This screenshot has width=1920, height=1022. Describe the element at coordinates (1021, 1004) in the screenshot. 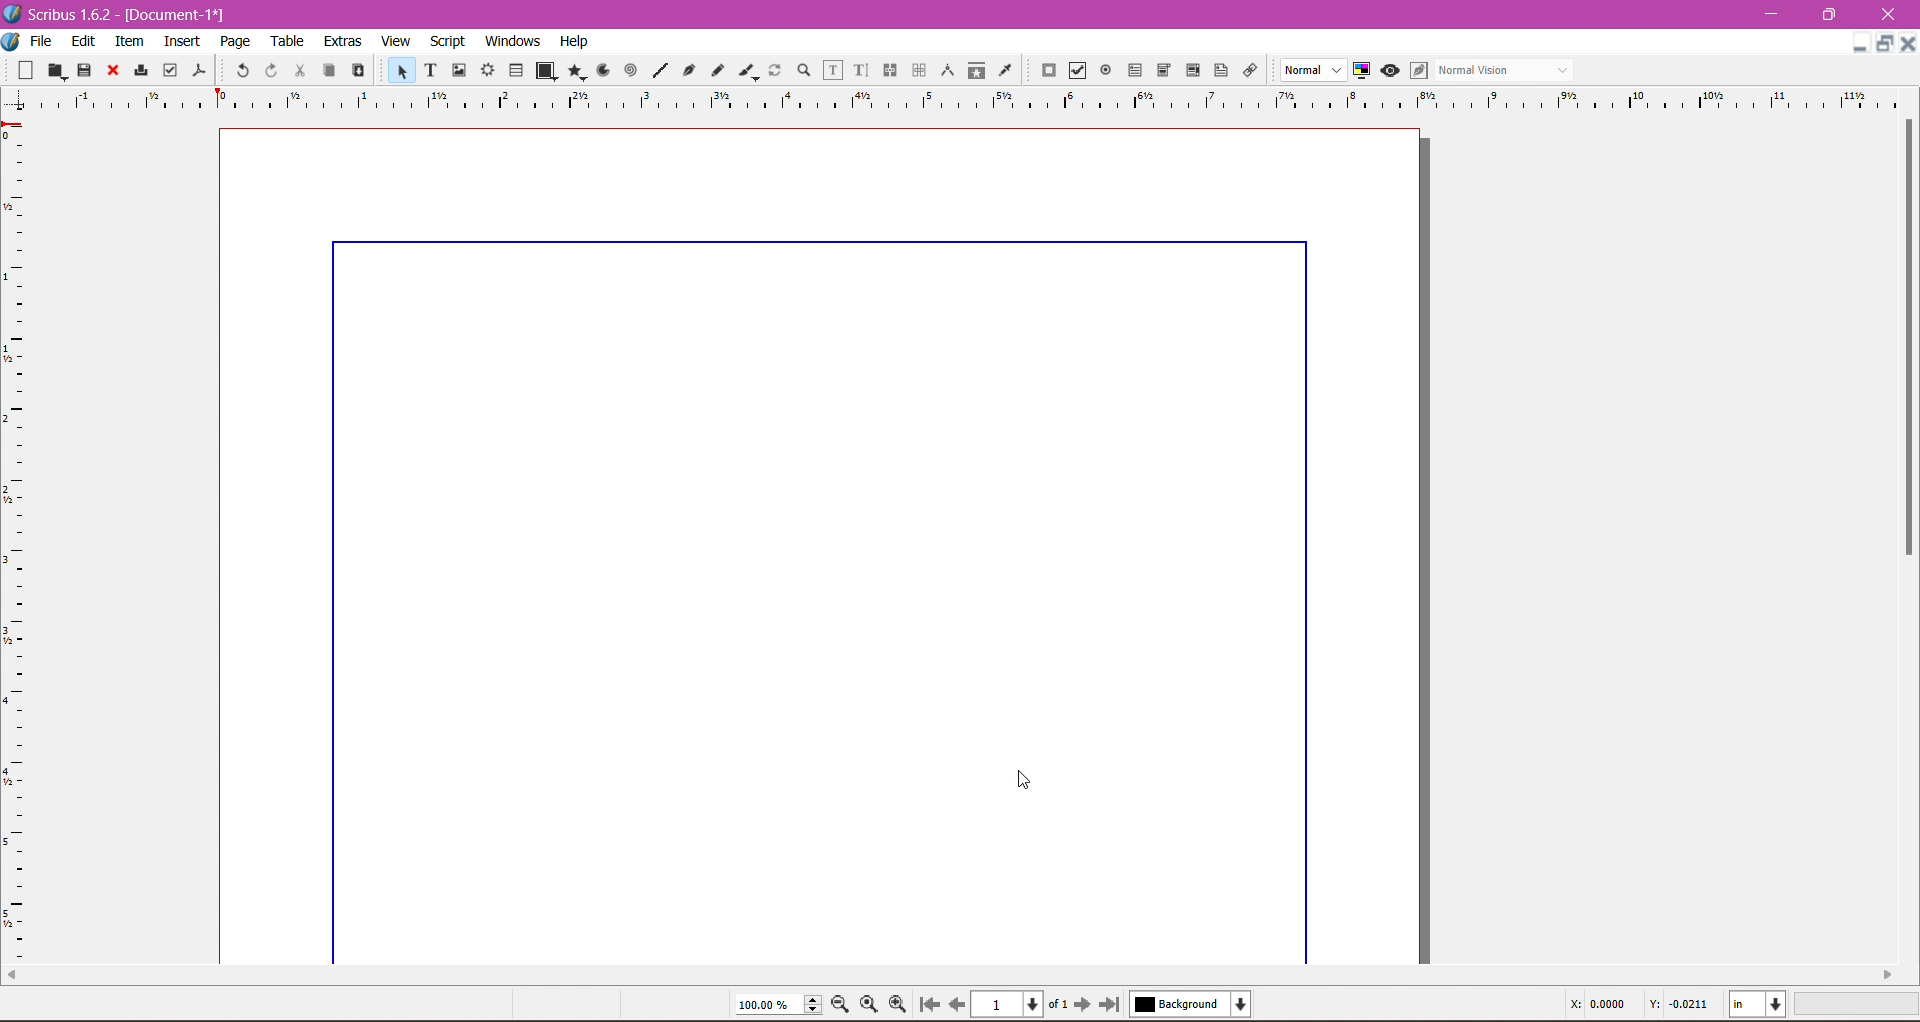

I see `Select the current page` at that location.